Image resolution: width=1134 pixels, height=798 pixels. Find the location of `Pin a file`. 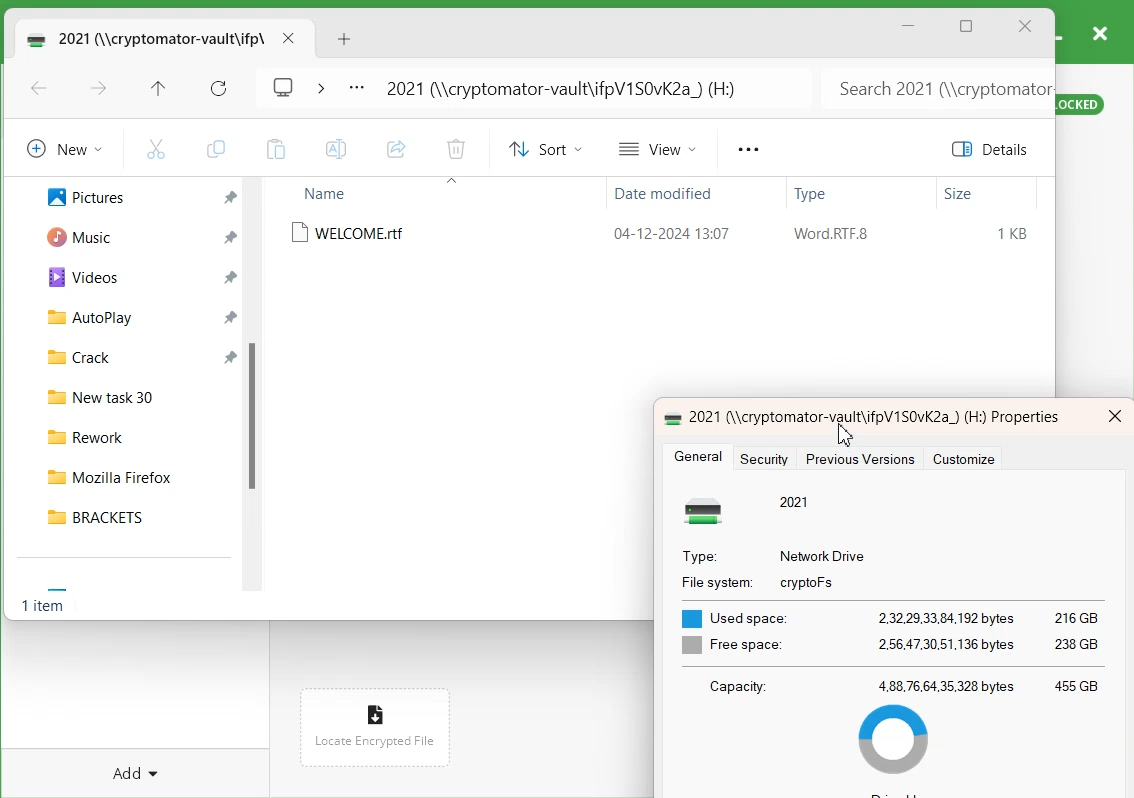

Pin a file is located at coordinates (231, 316).